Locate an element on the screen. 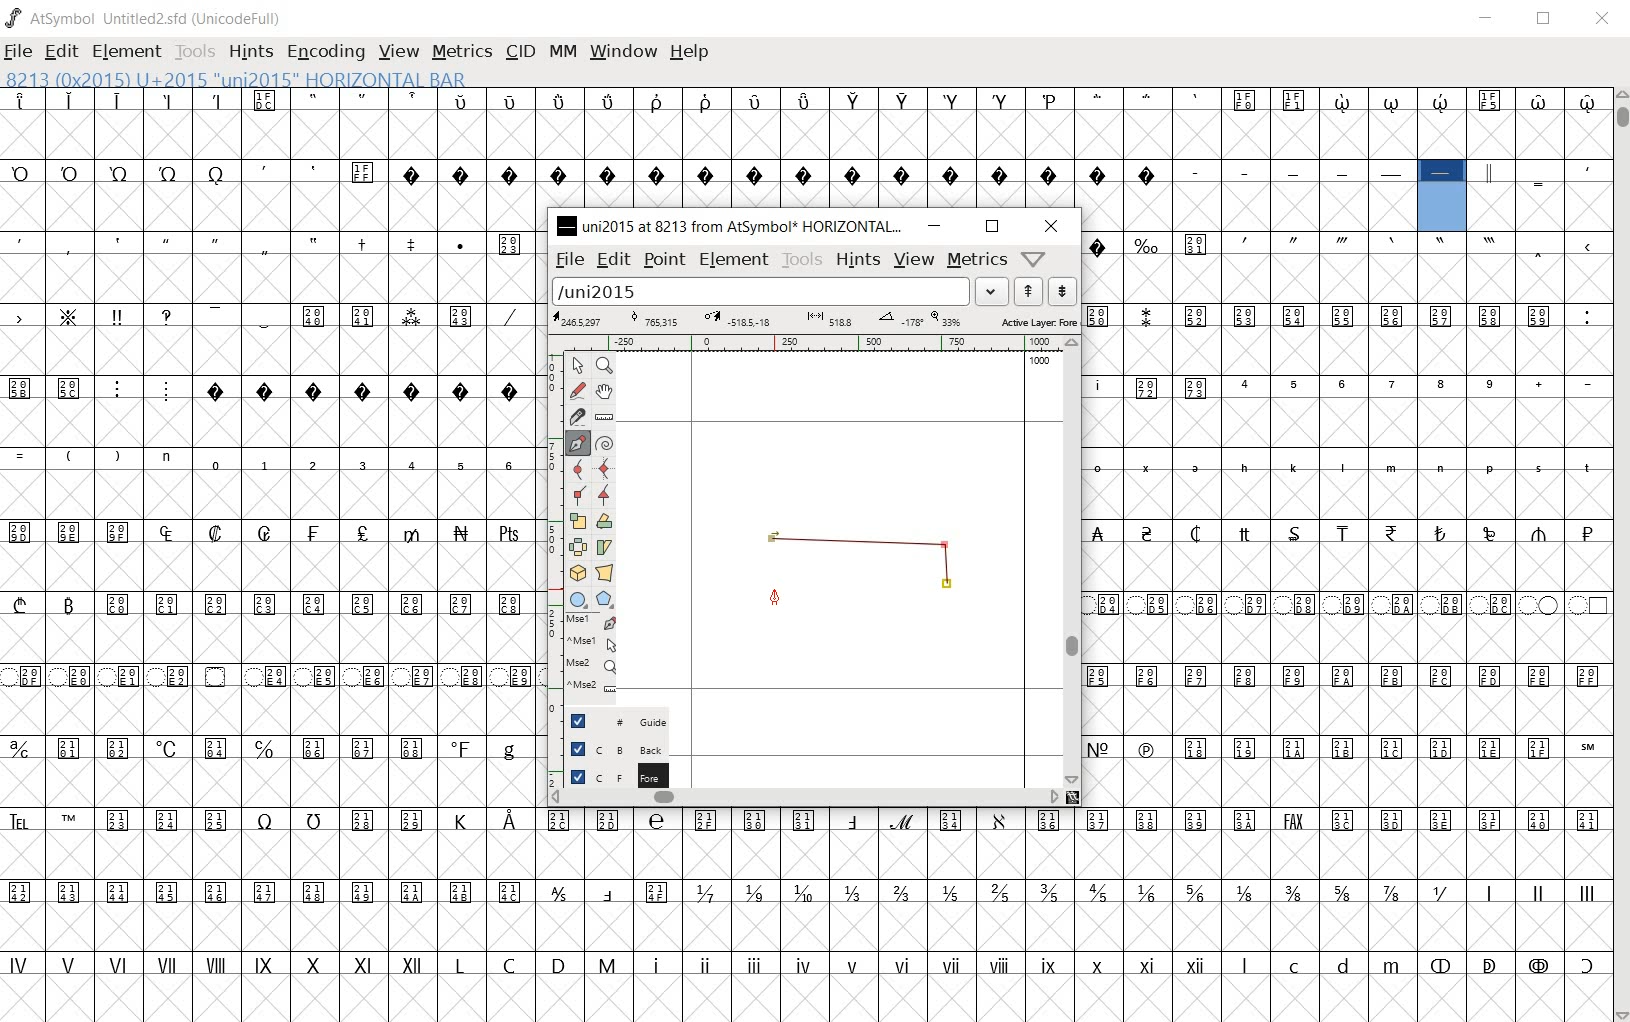 This screenshot has height=1022, width=1630. uni2015 at 8213 from AtSymbol HORIZONTAL... is located at coordinates (730, 226).